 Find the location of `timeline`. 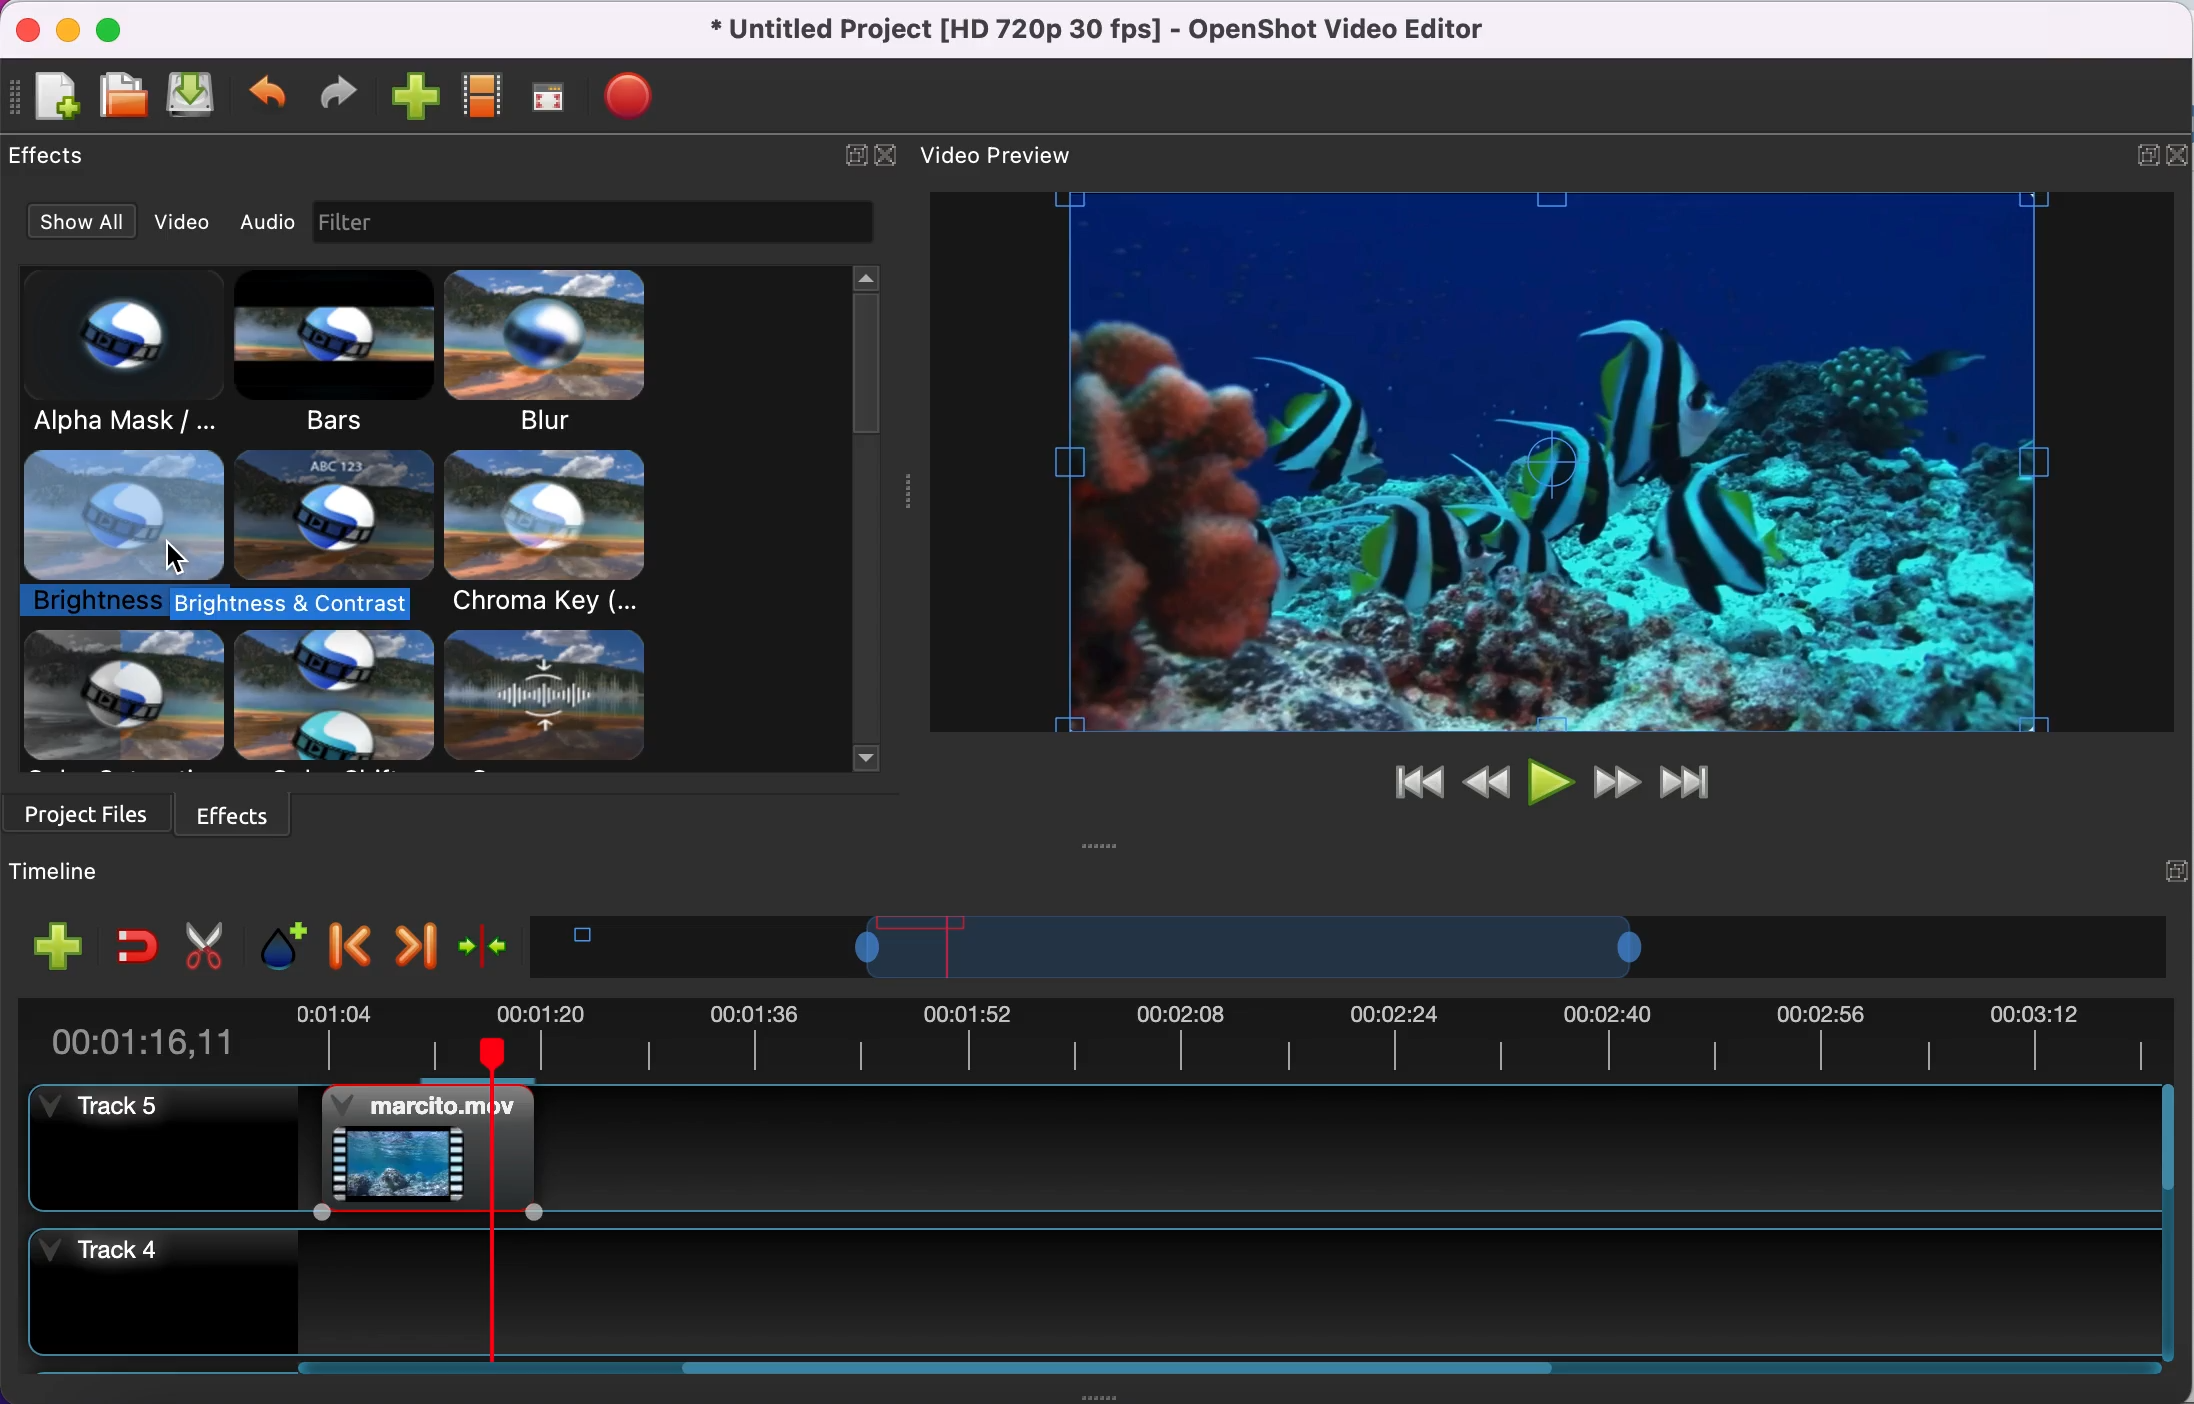

timeline is located at coordinates (107, 870).